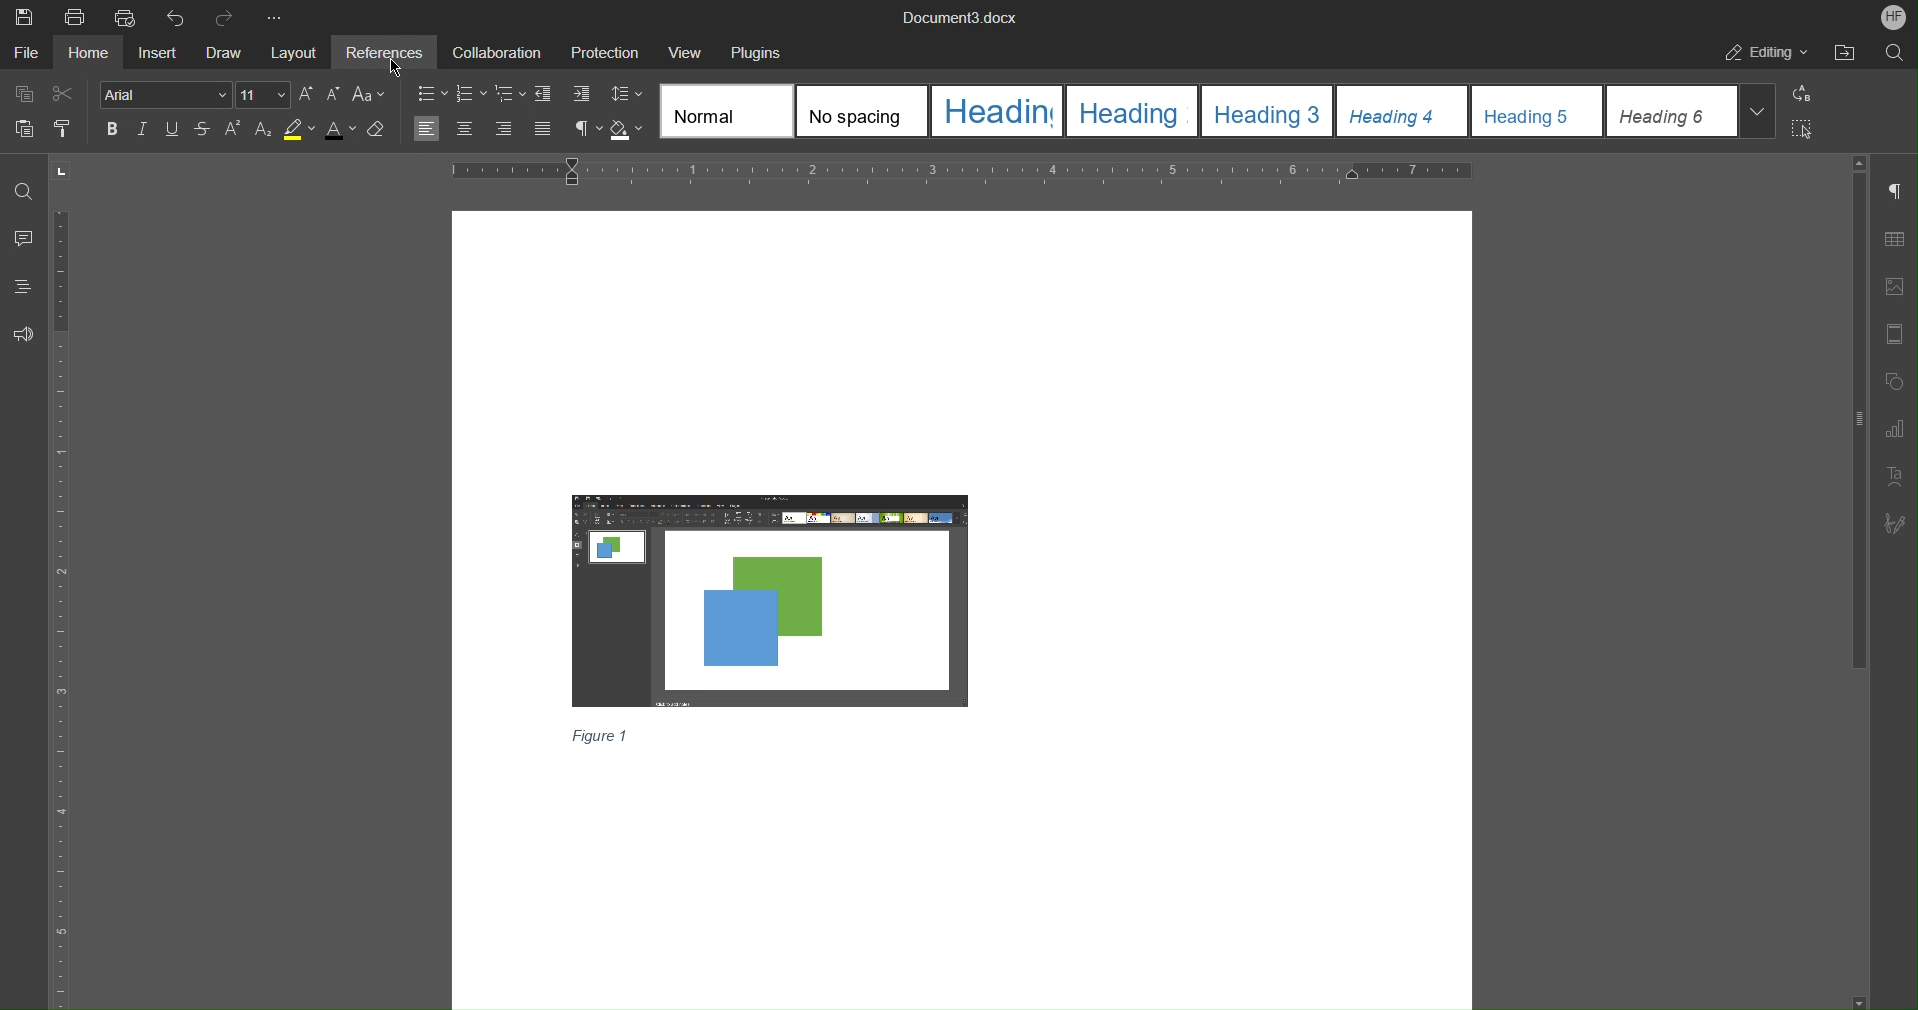 The width and height of the screenshot is (1918, 1010). Describe the element at coordinates (156, 53) in the screenshot. I see `Insert` at that location.